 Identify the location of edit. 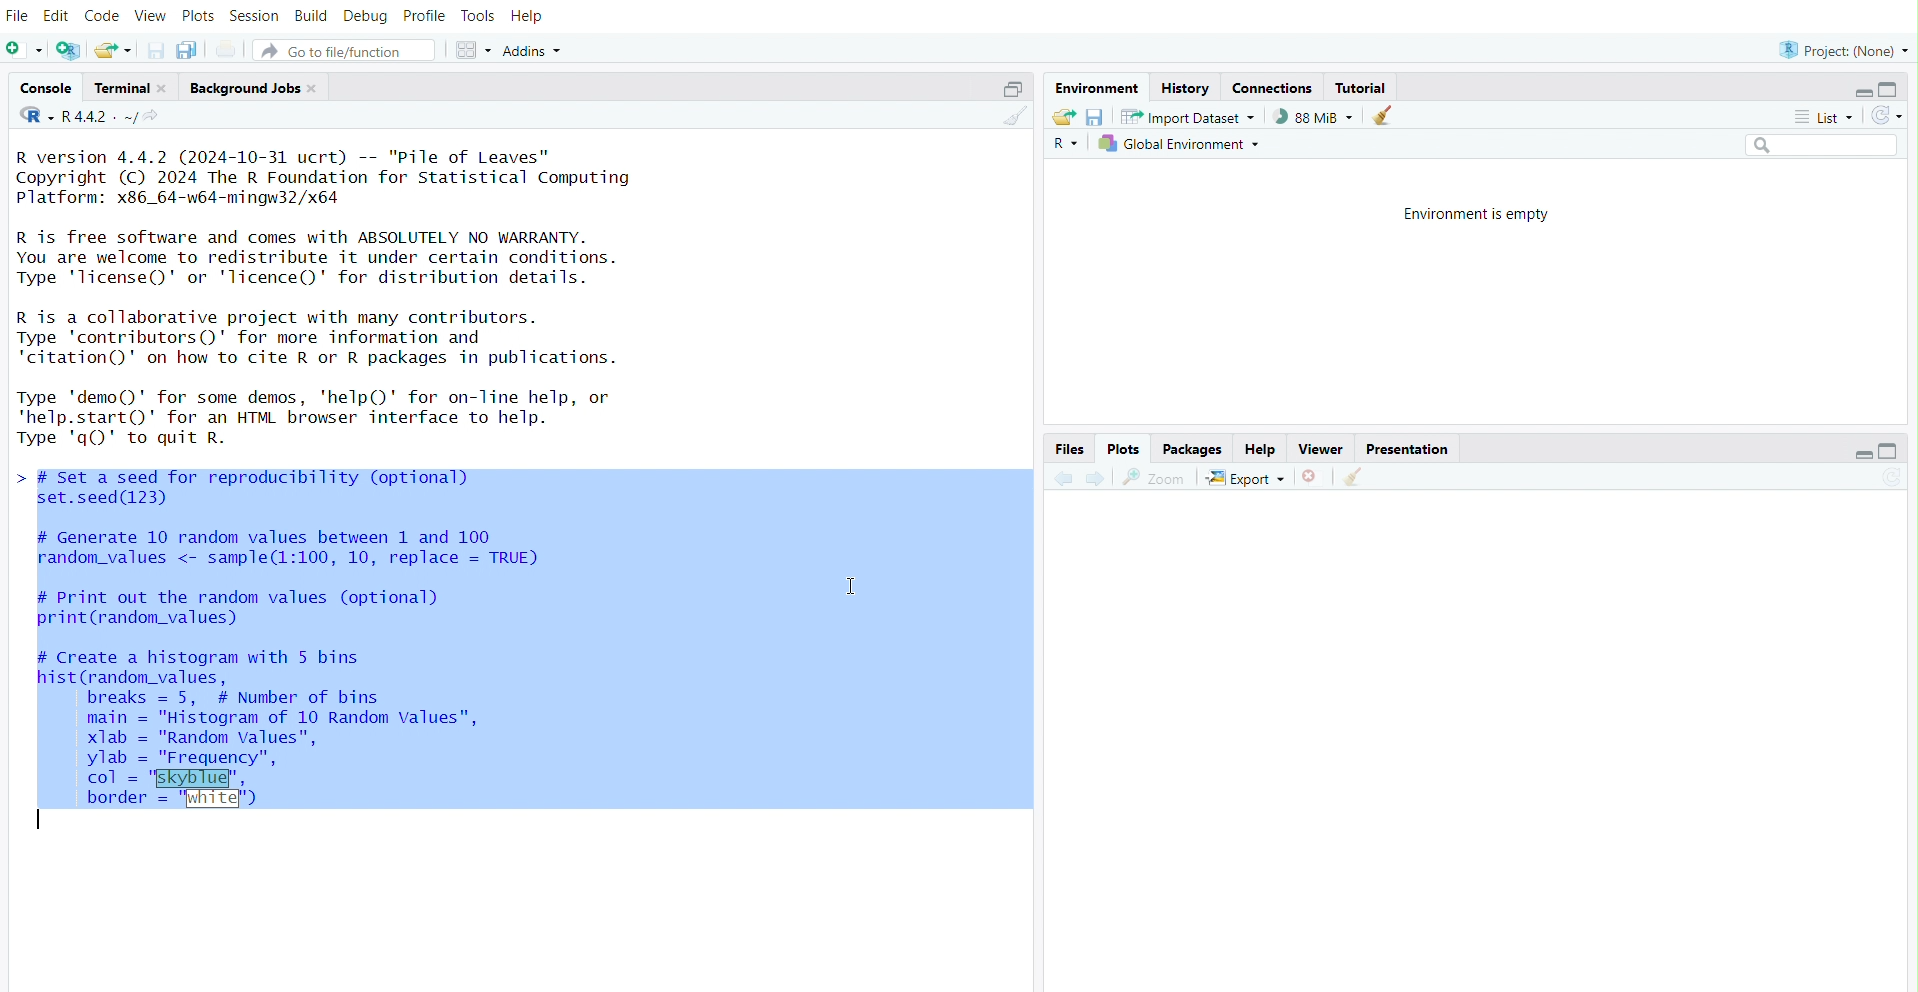
(57, 13).